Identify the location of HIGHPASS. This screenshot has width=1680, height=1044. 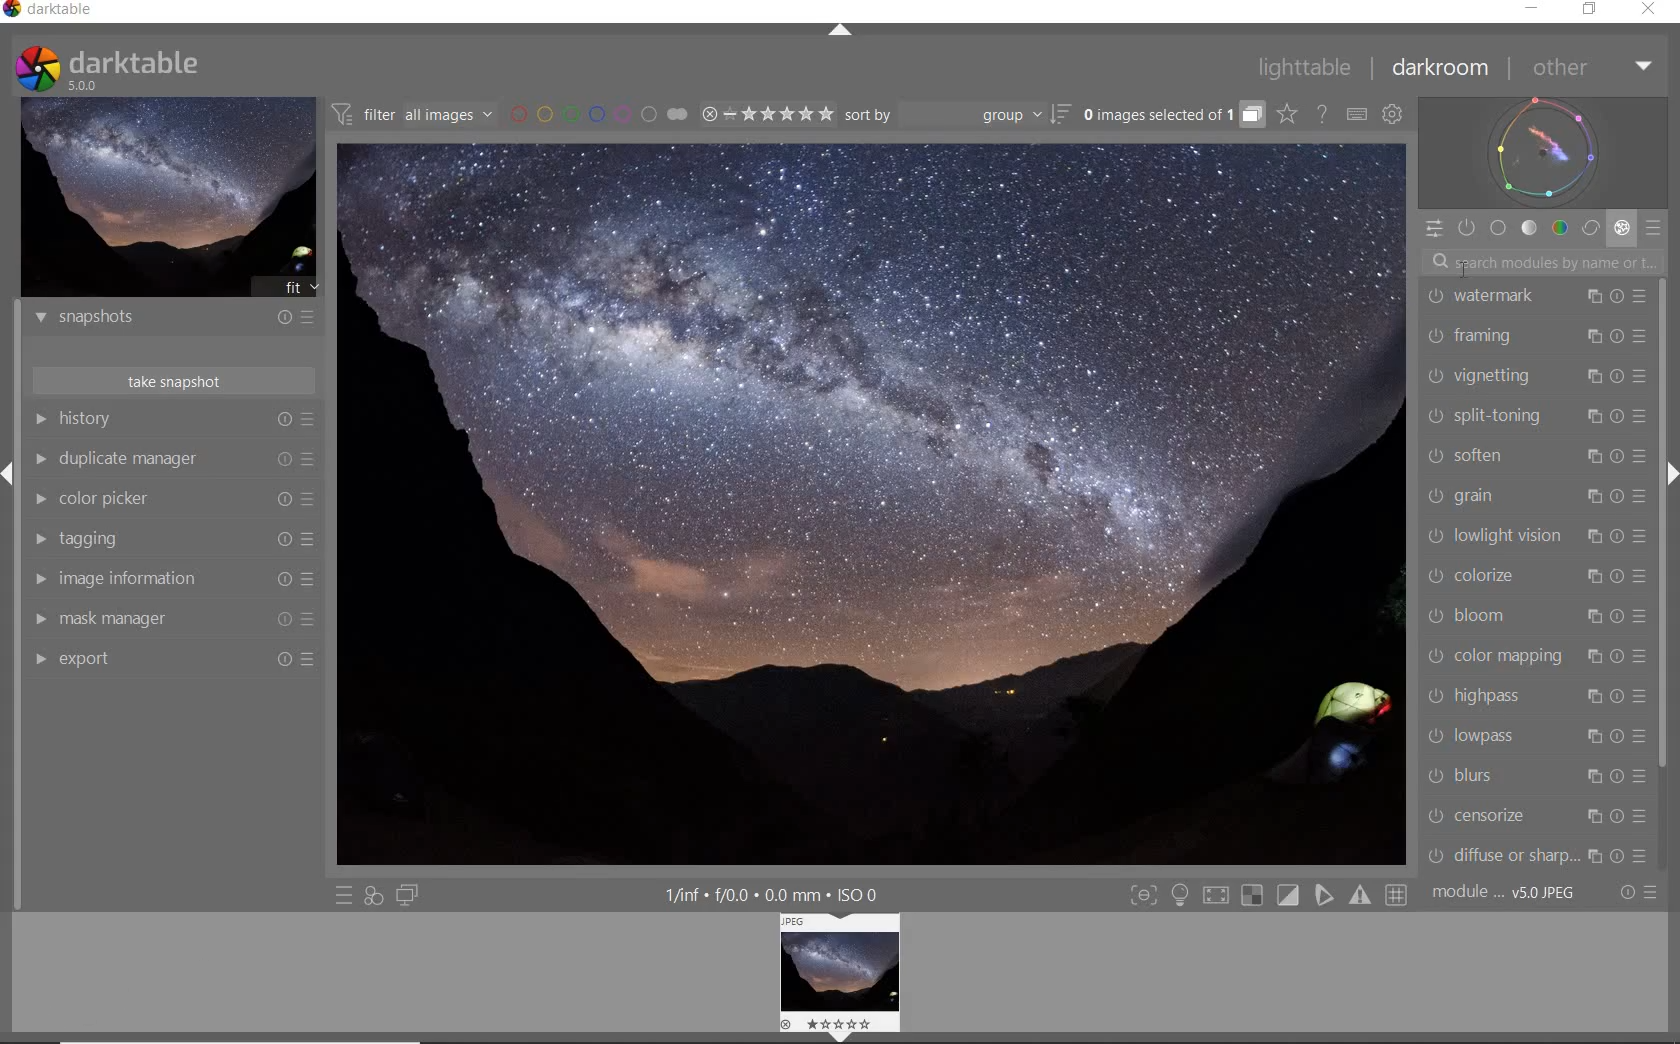
(1474, 696).